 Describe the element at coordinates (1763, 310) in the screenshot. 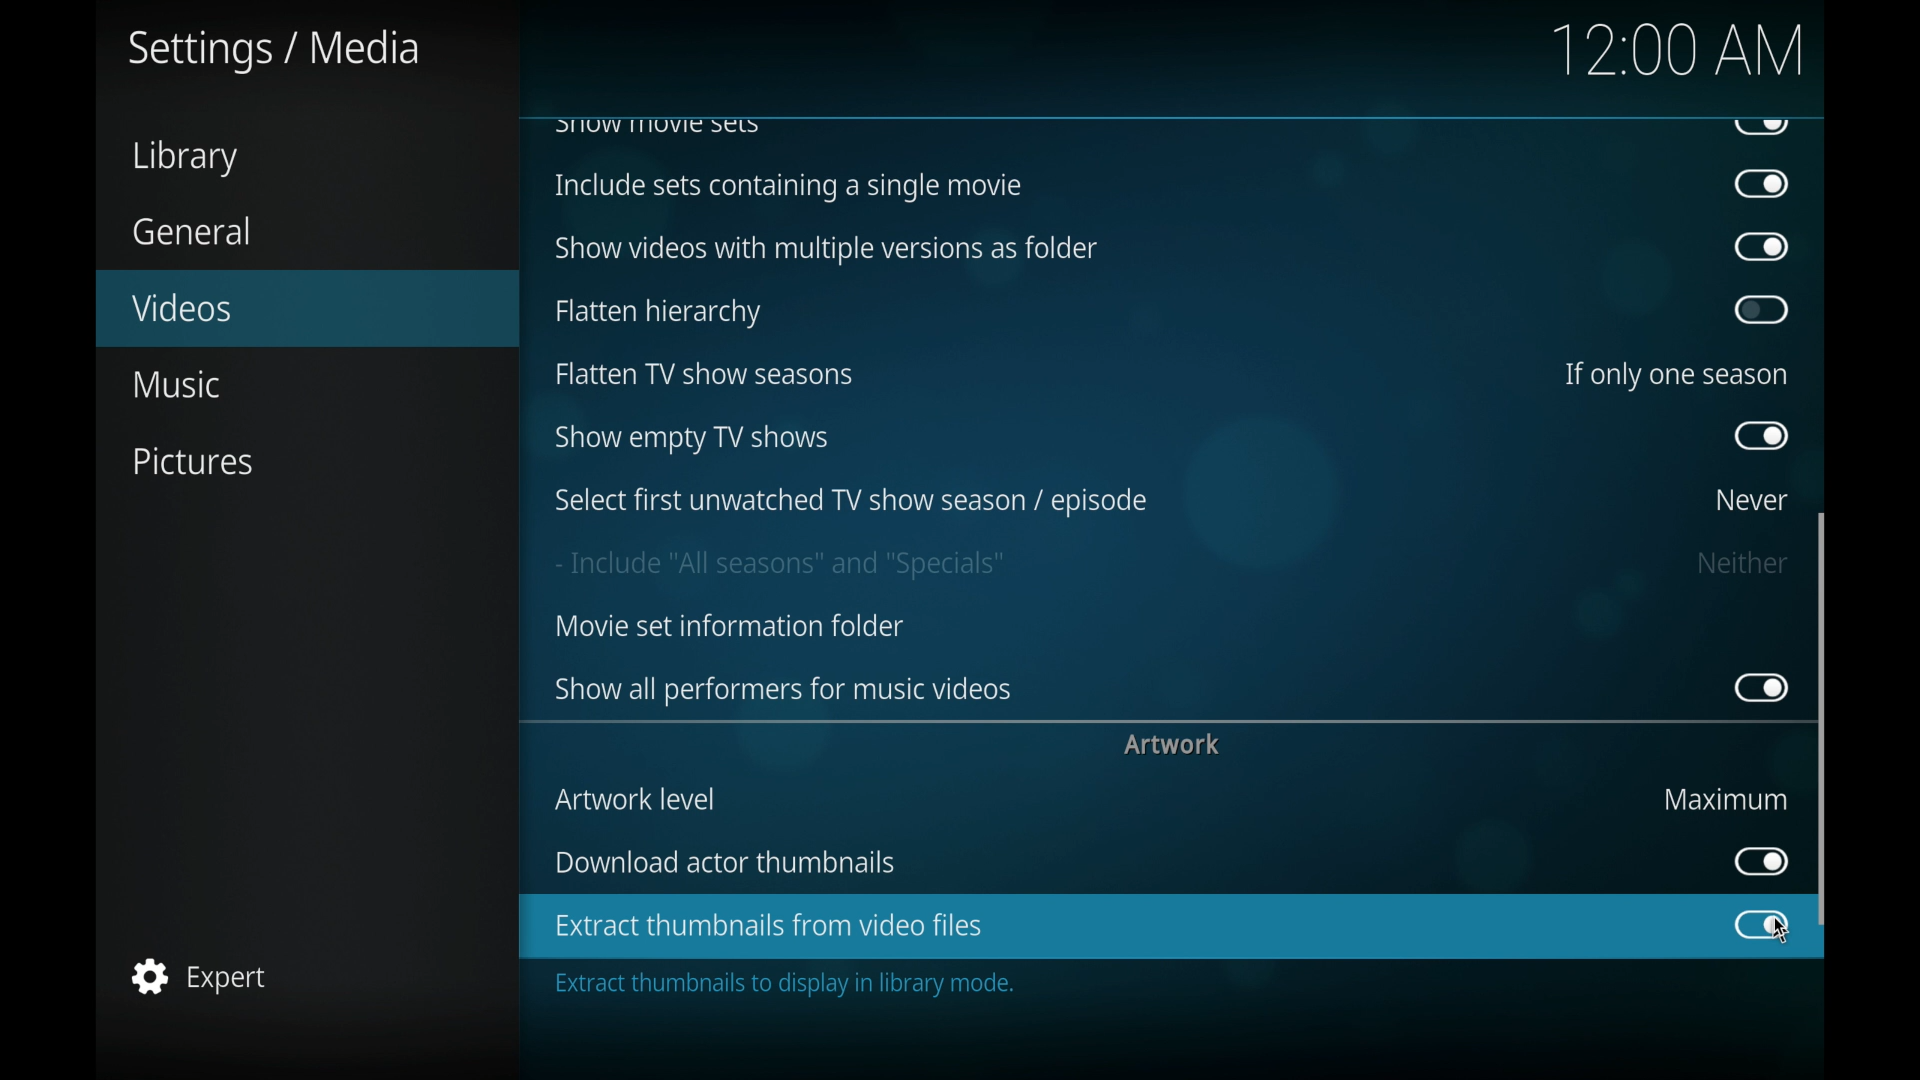

I see `toggle button` at that location.